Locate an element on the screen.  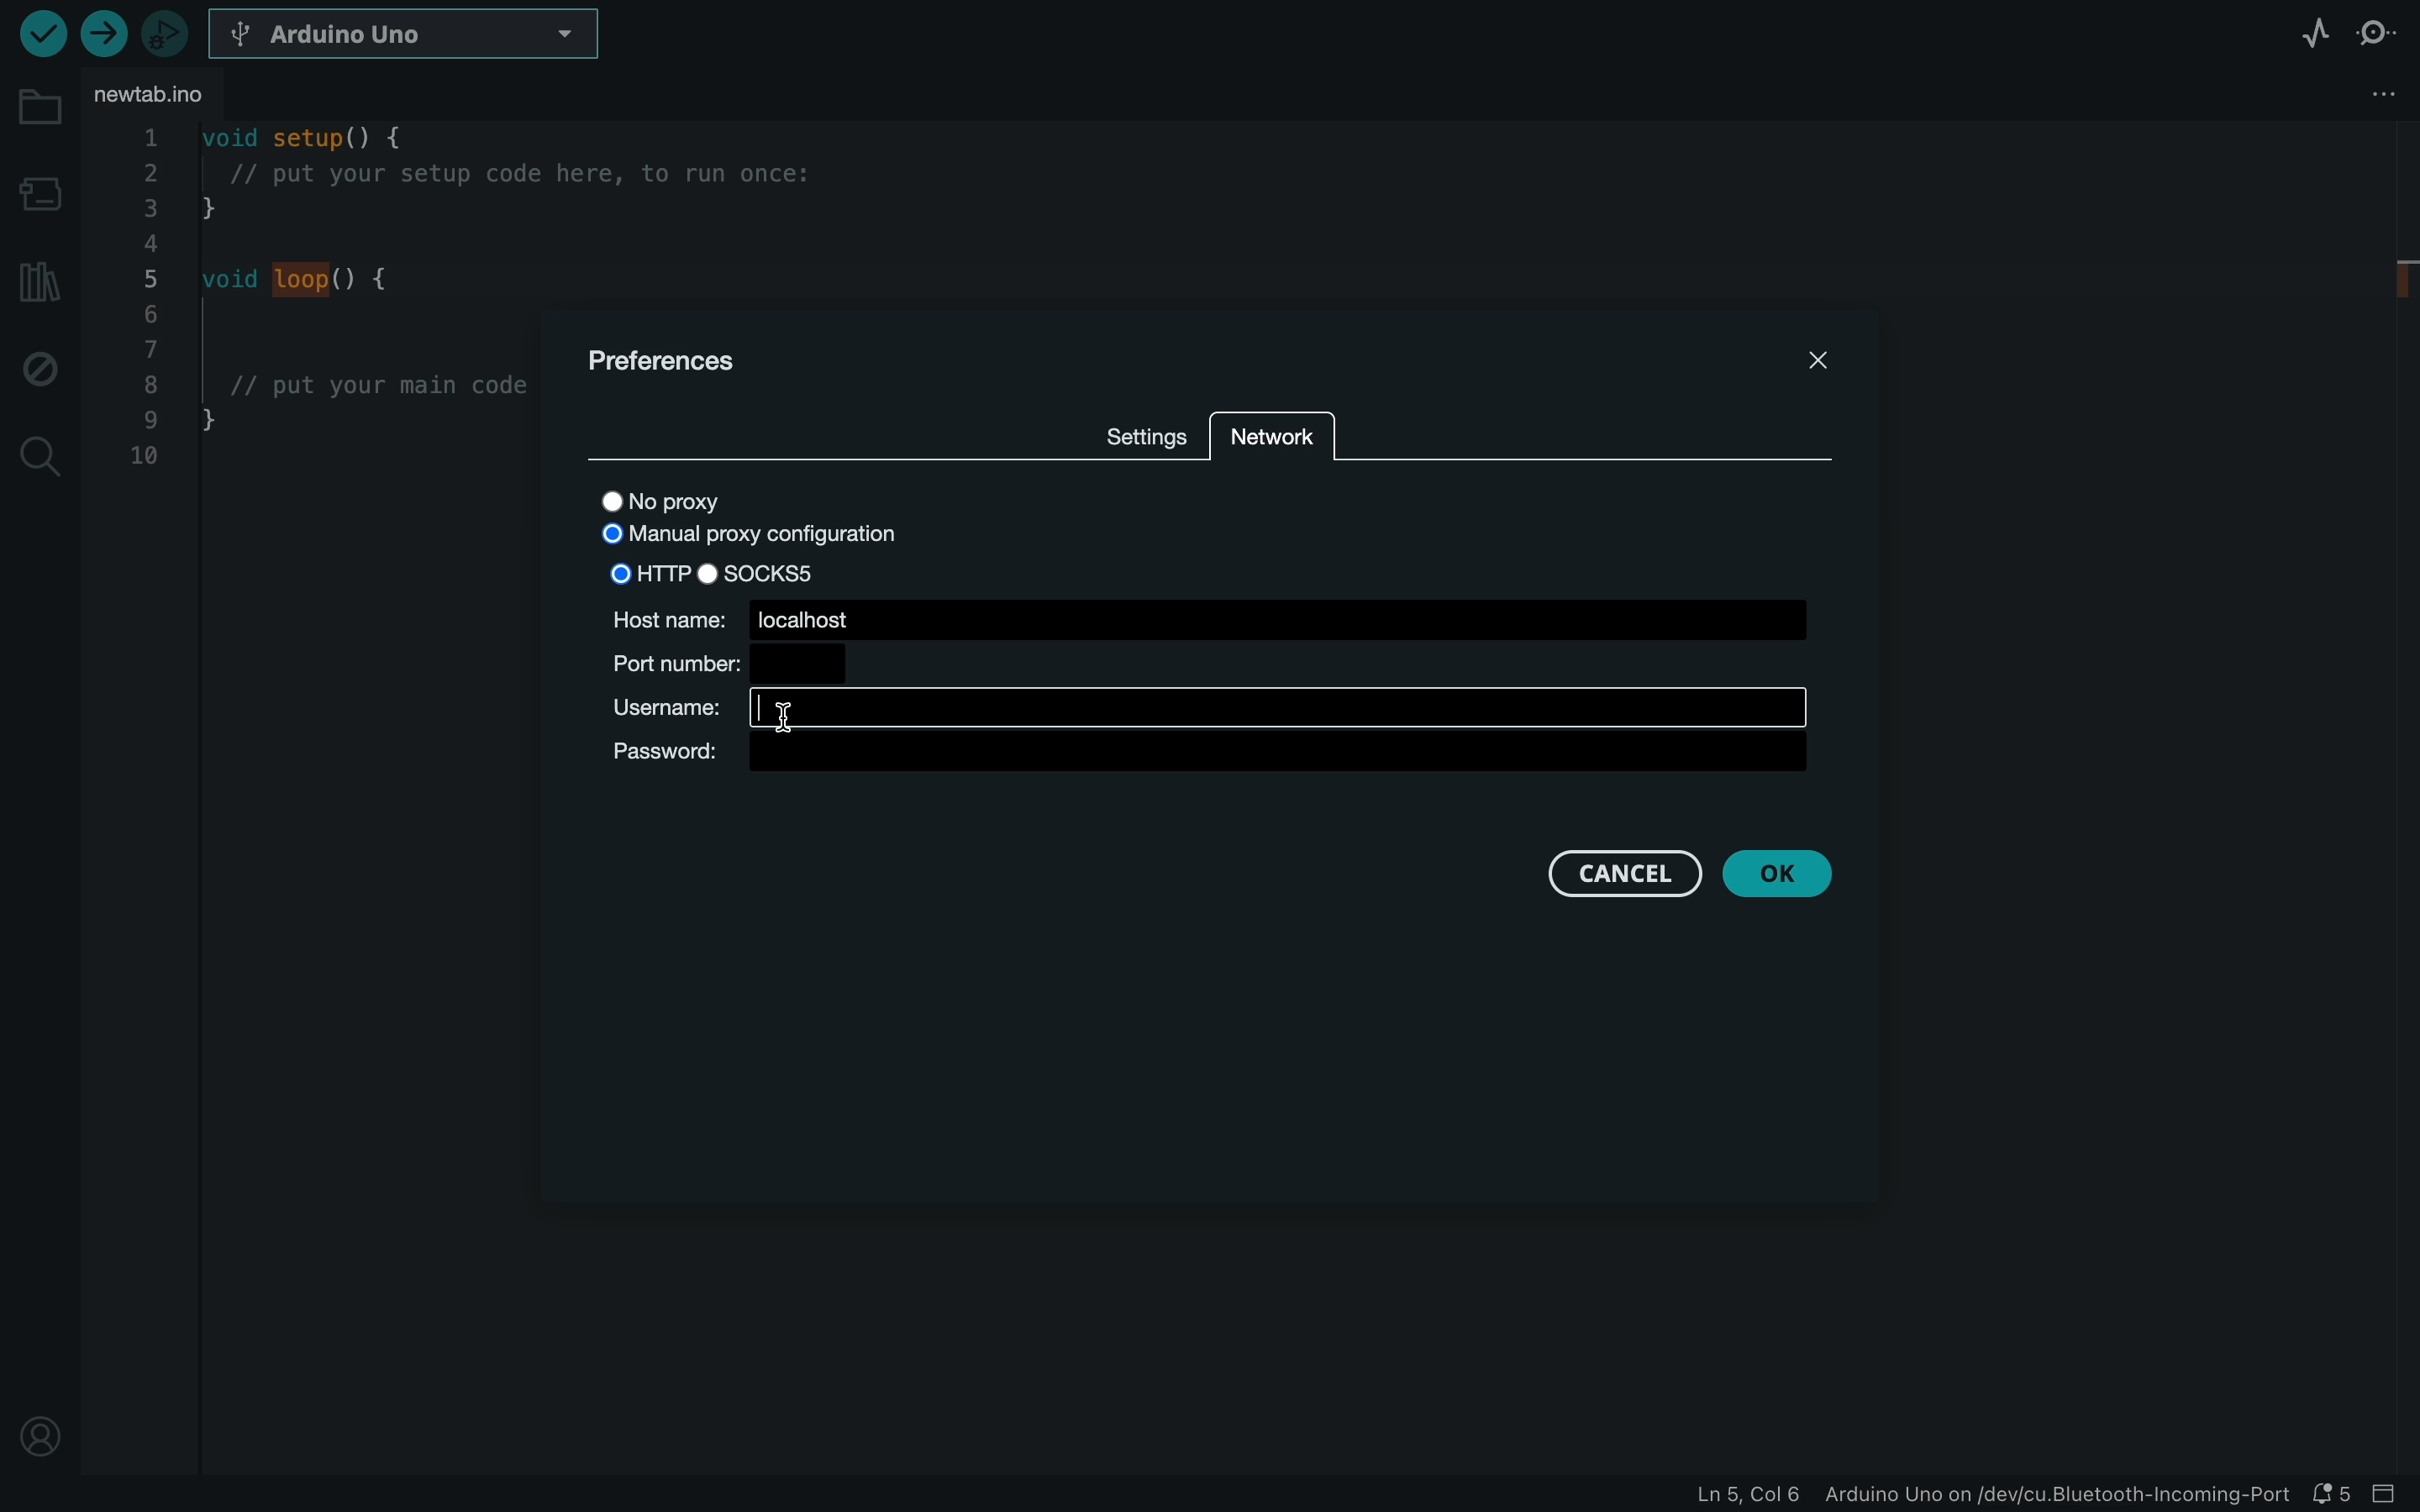
SOCKS5 is located at coordinates (776, 572).